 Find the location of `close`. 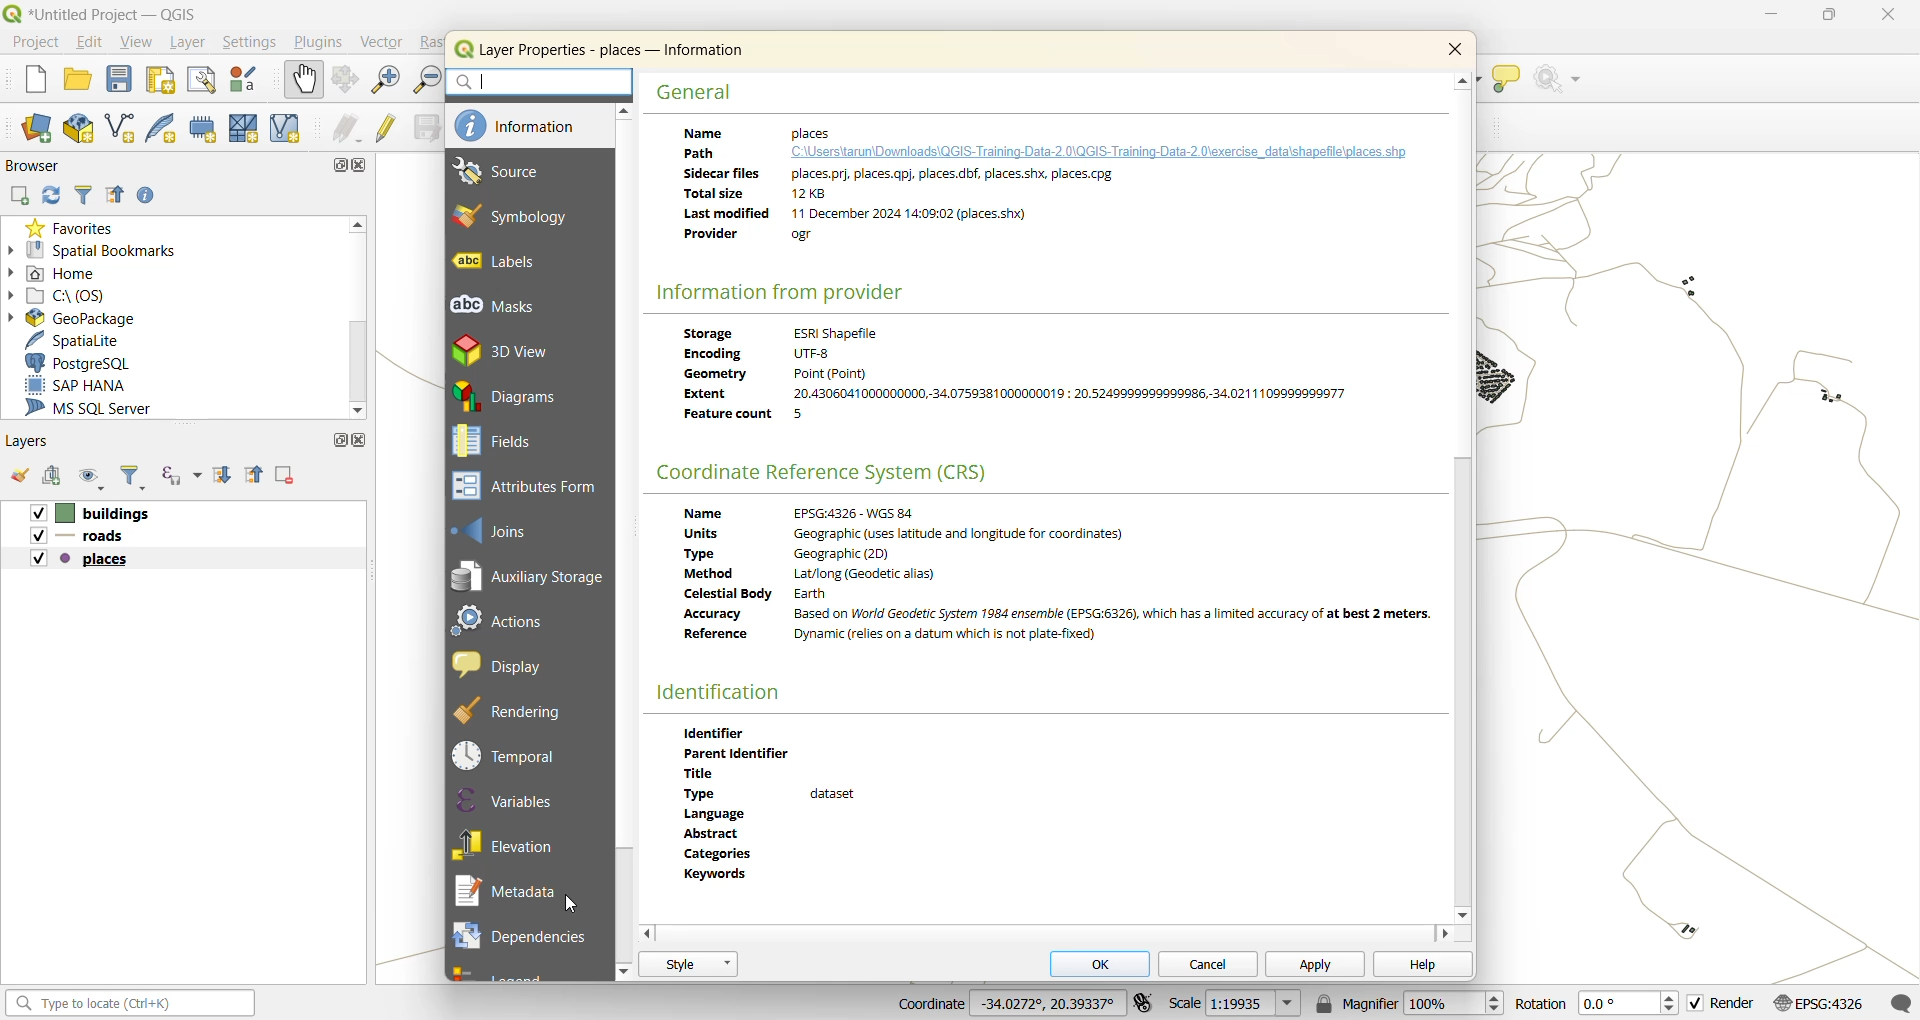

close is located at coordinates (367, 442).